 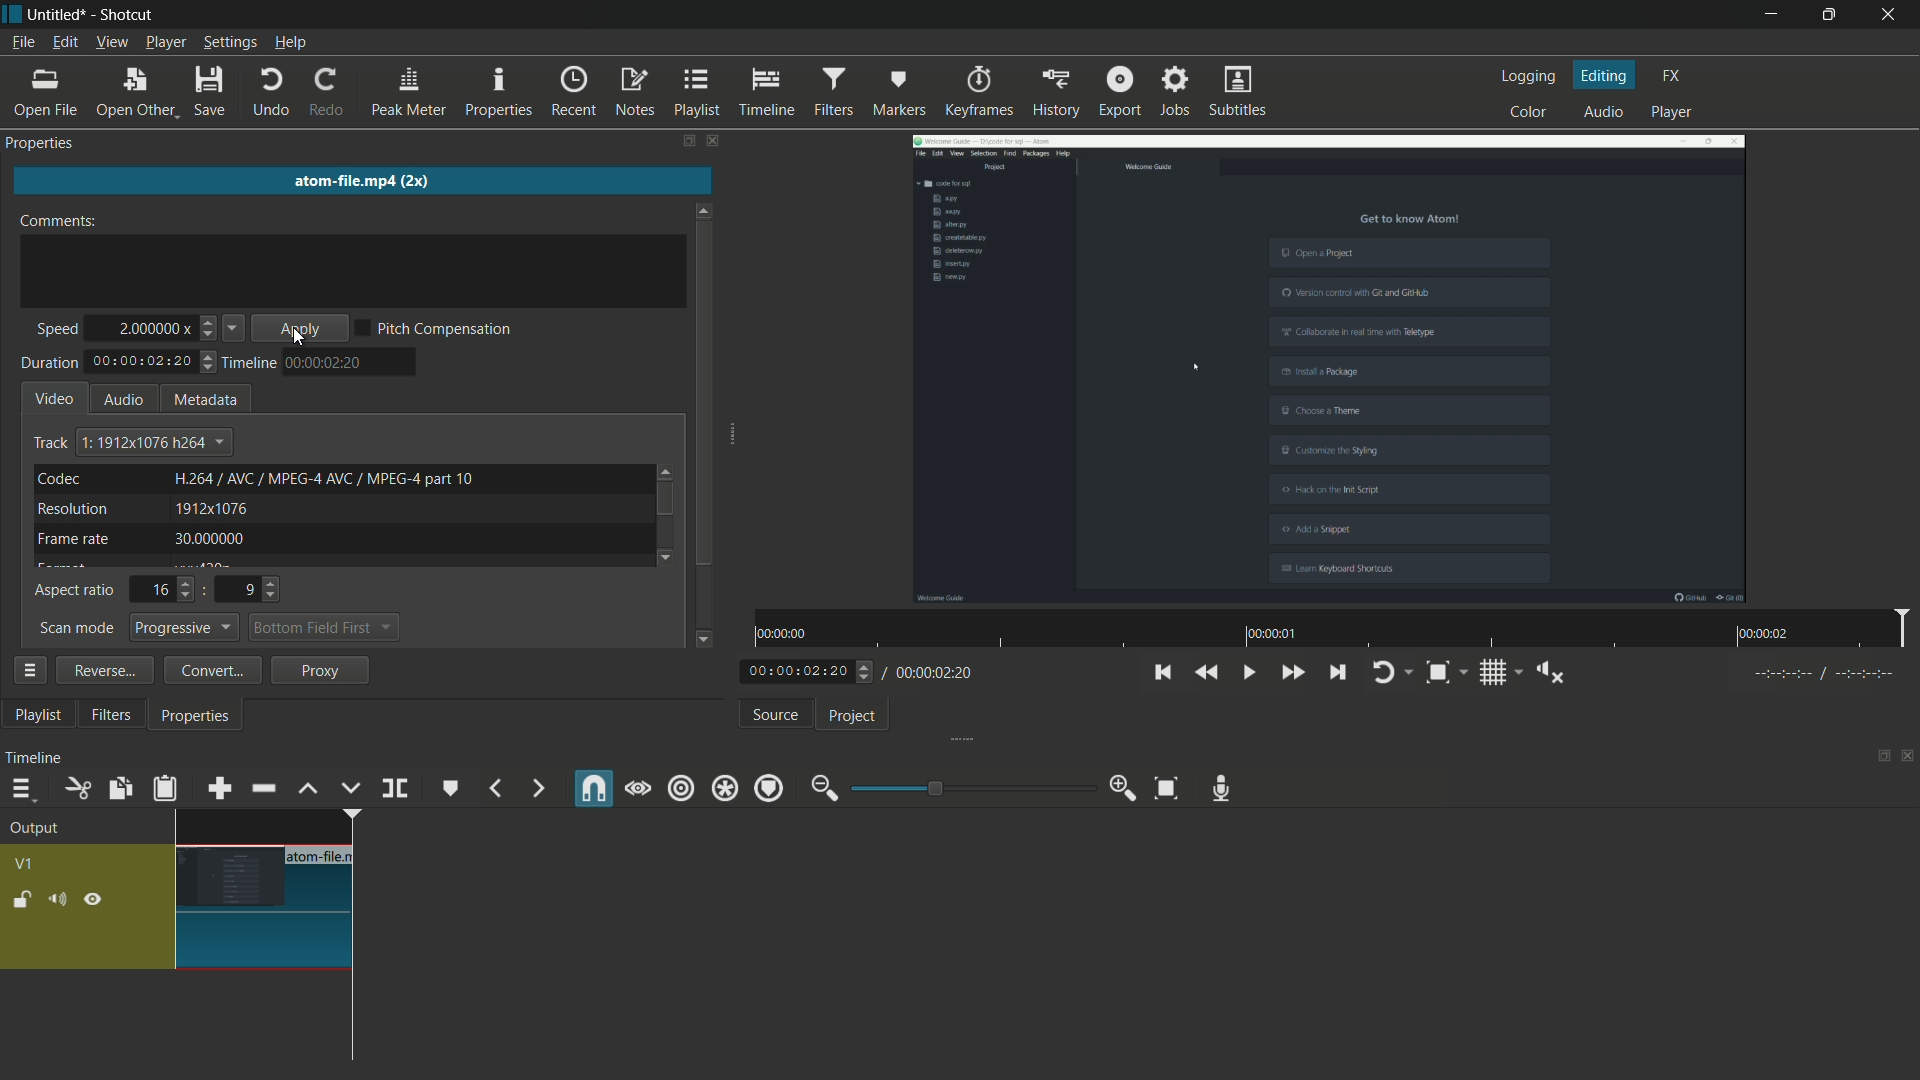 I want to click on editing, so click(x=1606, y=76).